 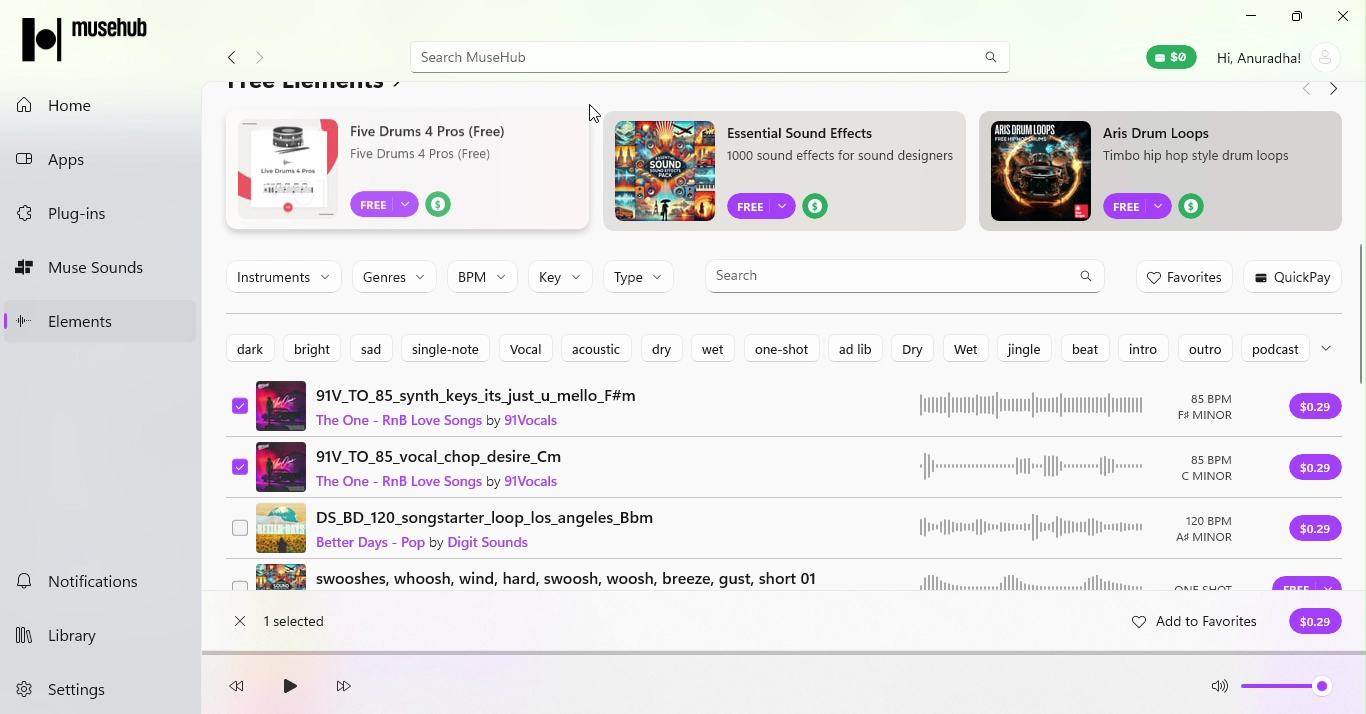 I want to click on 91V1_TO_85_vocal_Chop_desire_CM, so click(x=758, y=463).